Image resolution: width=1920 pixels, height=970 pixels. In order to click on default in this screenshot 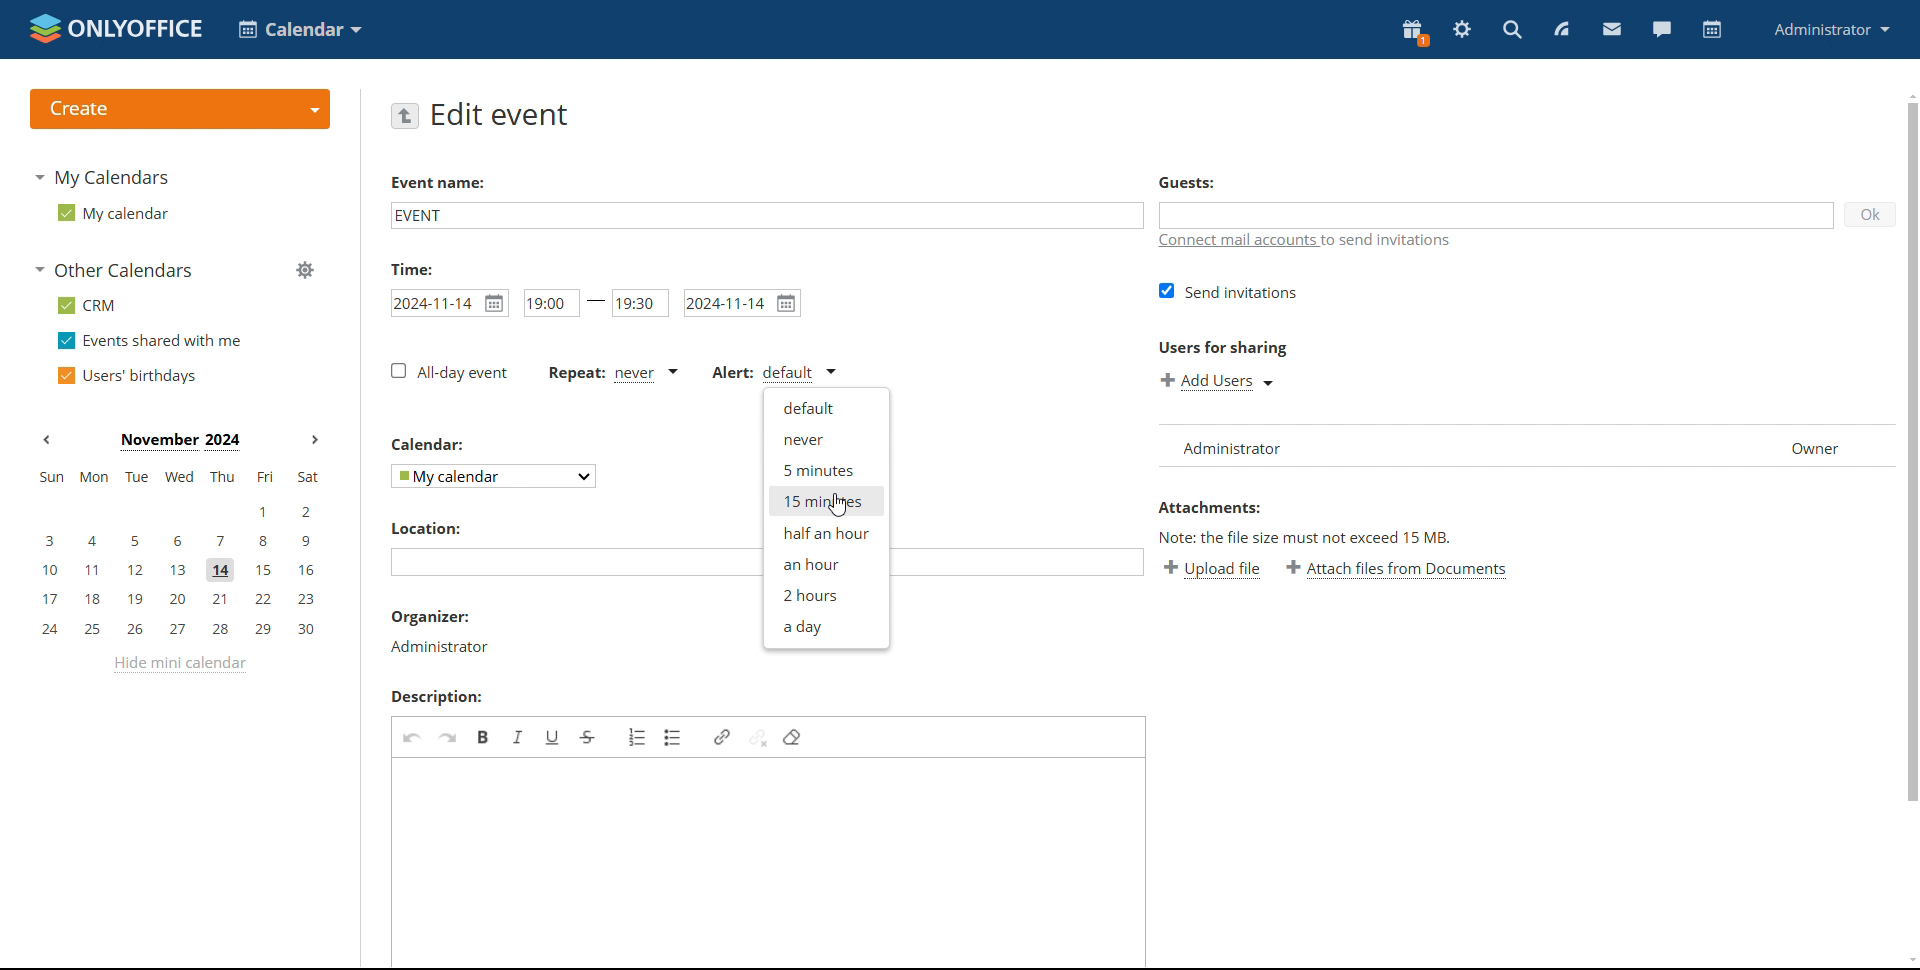, I will do `click(825, 407)`.